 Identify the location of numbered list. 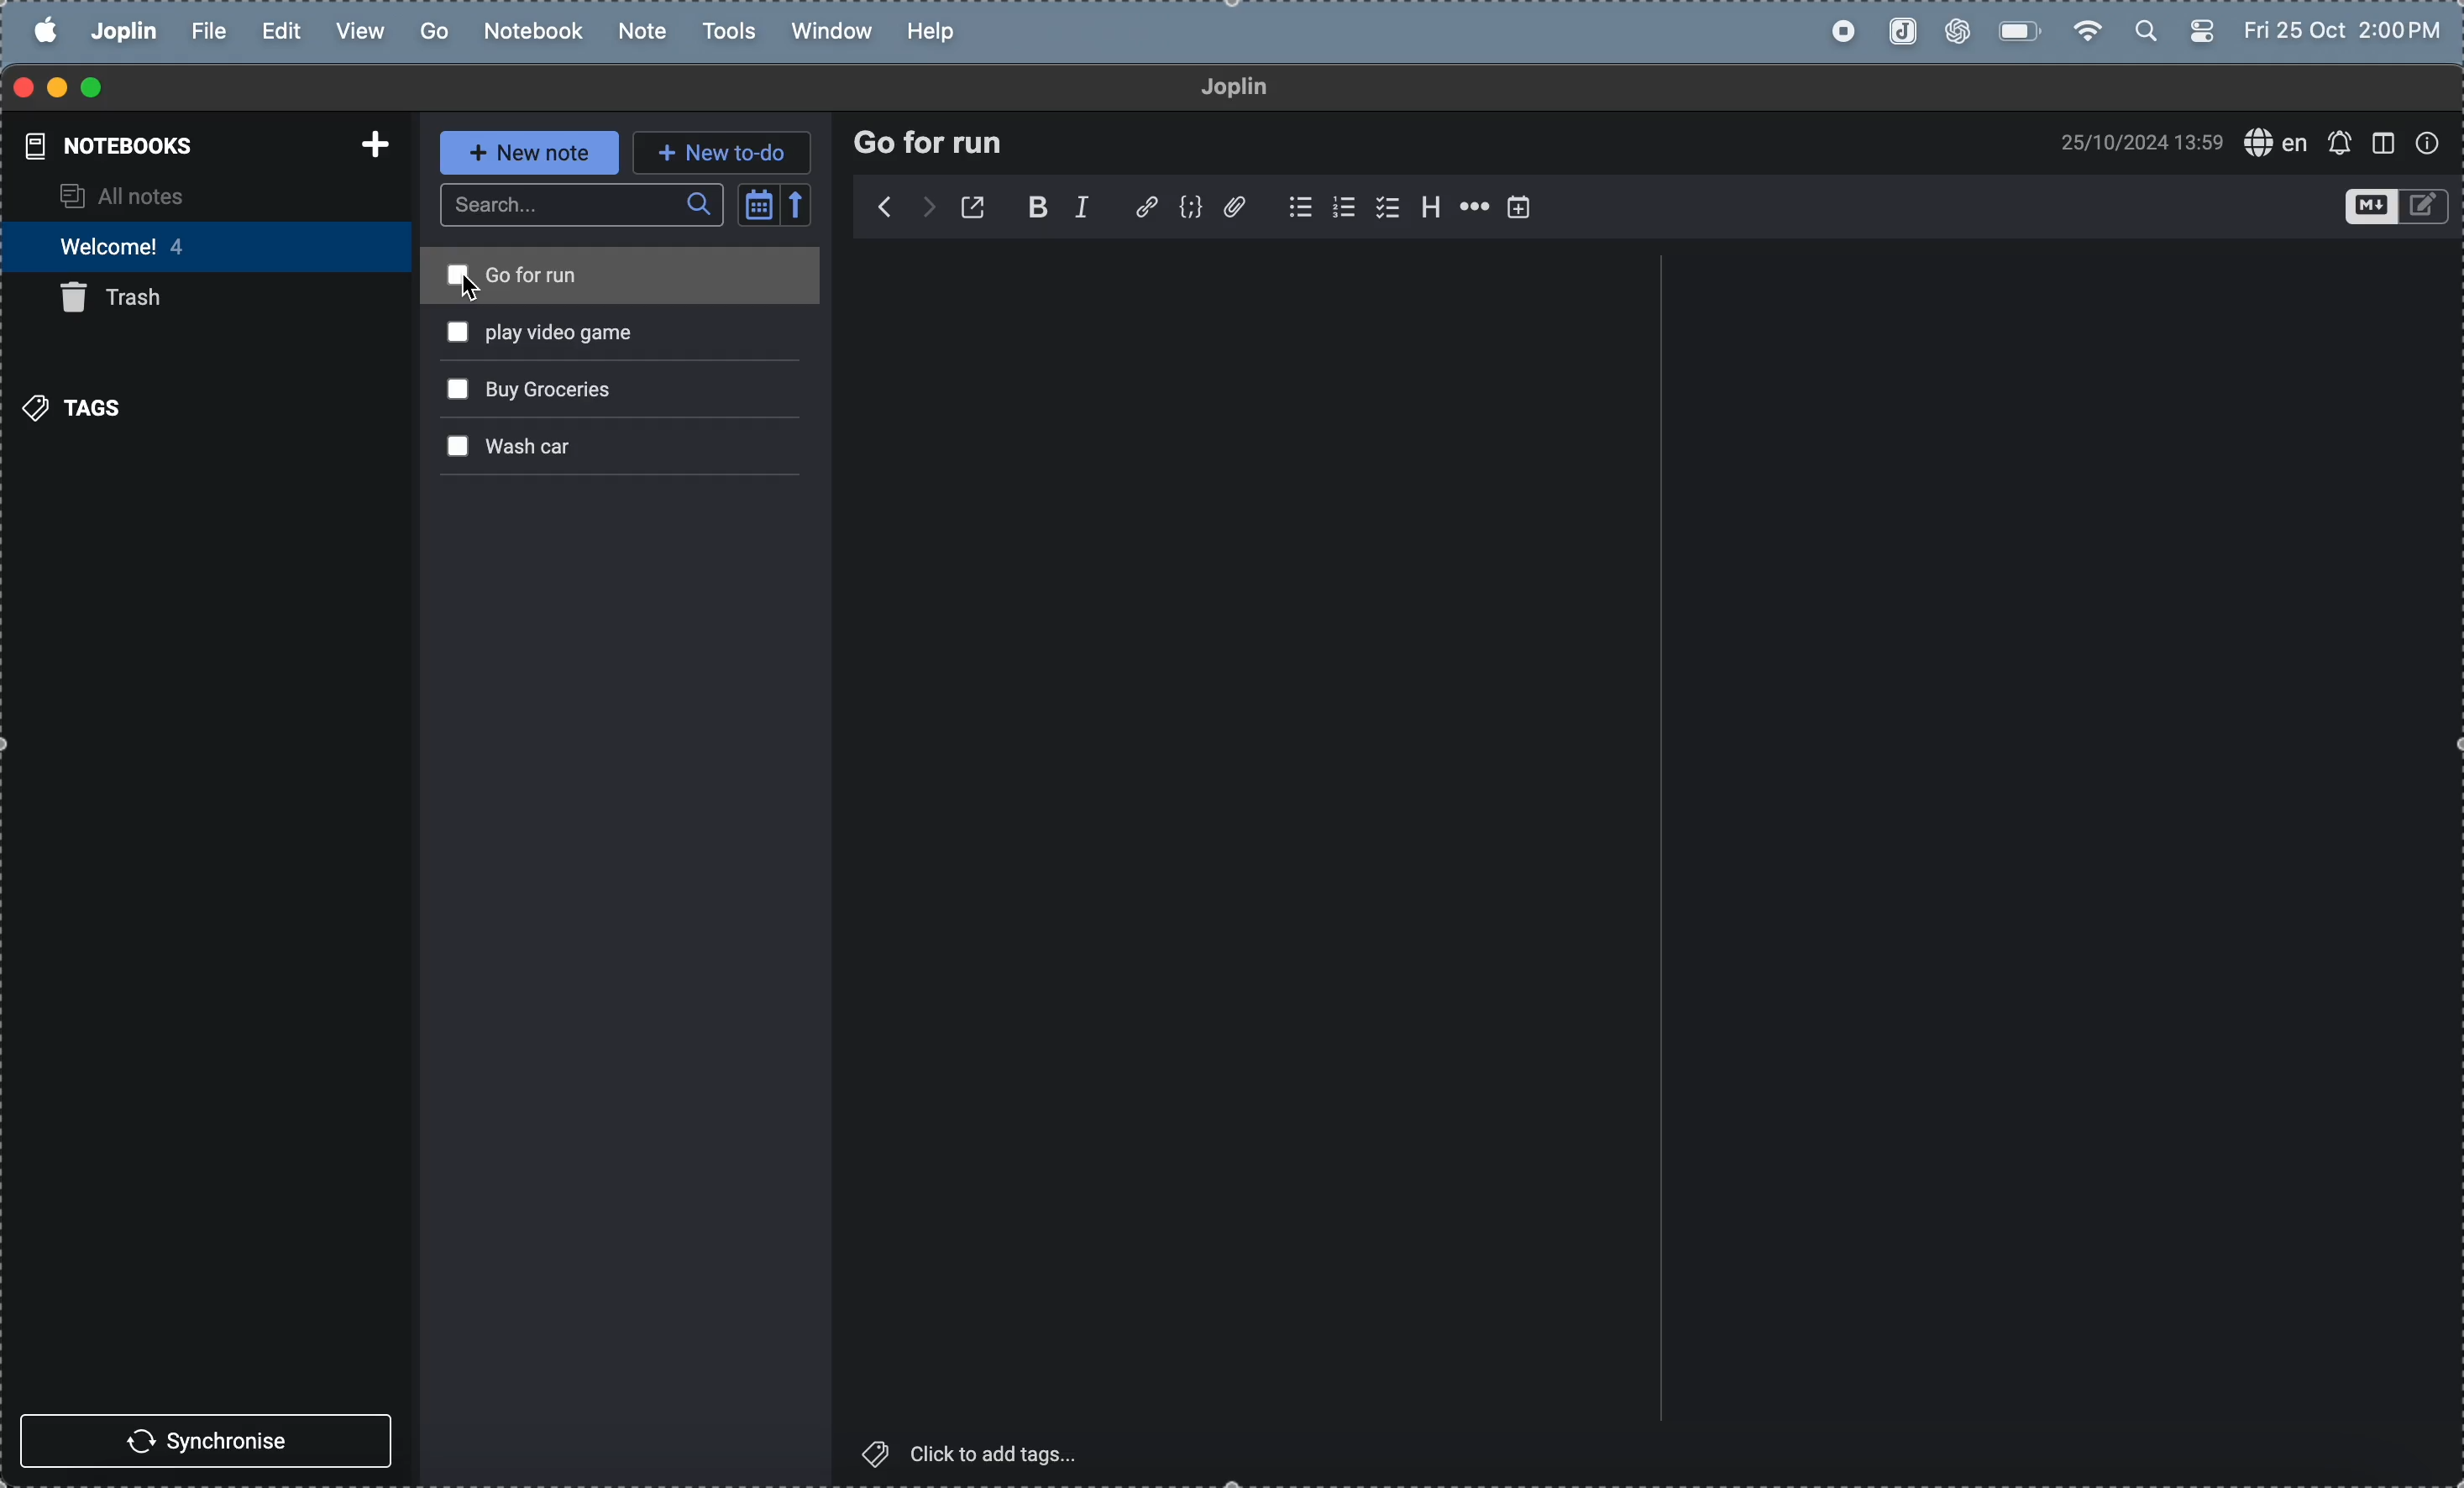
(1339, 206).